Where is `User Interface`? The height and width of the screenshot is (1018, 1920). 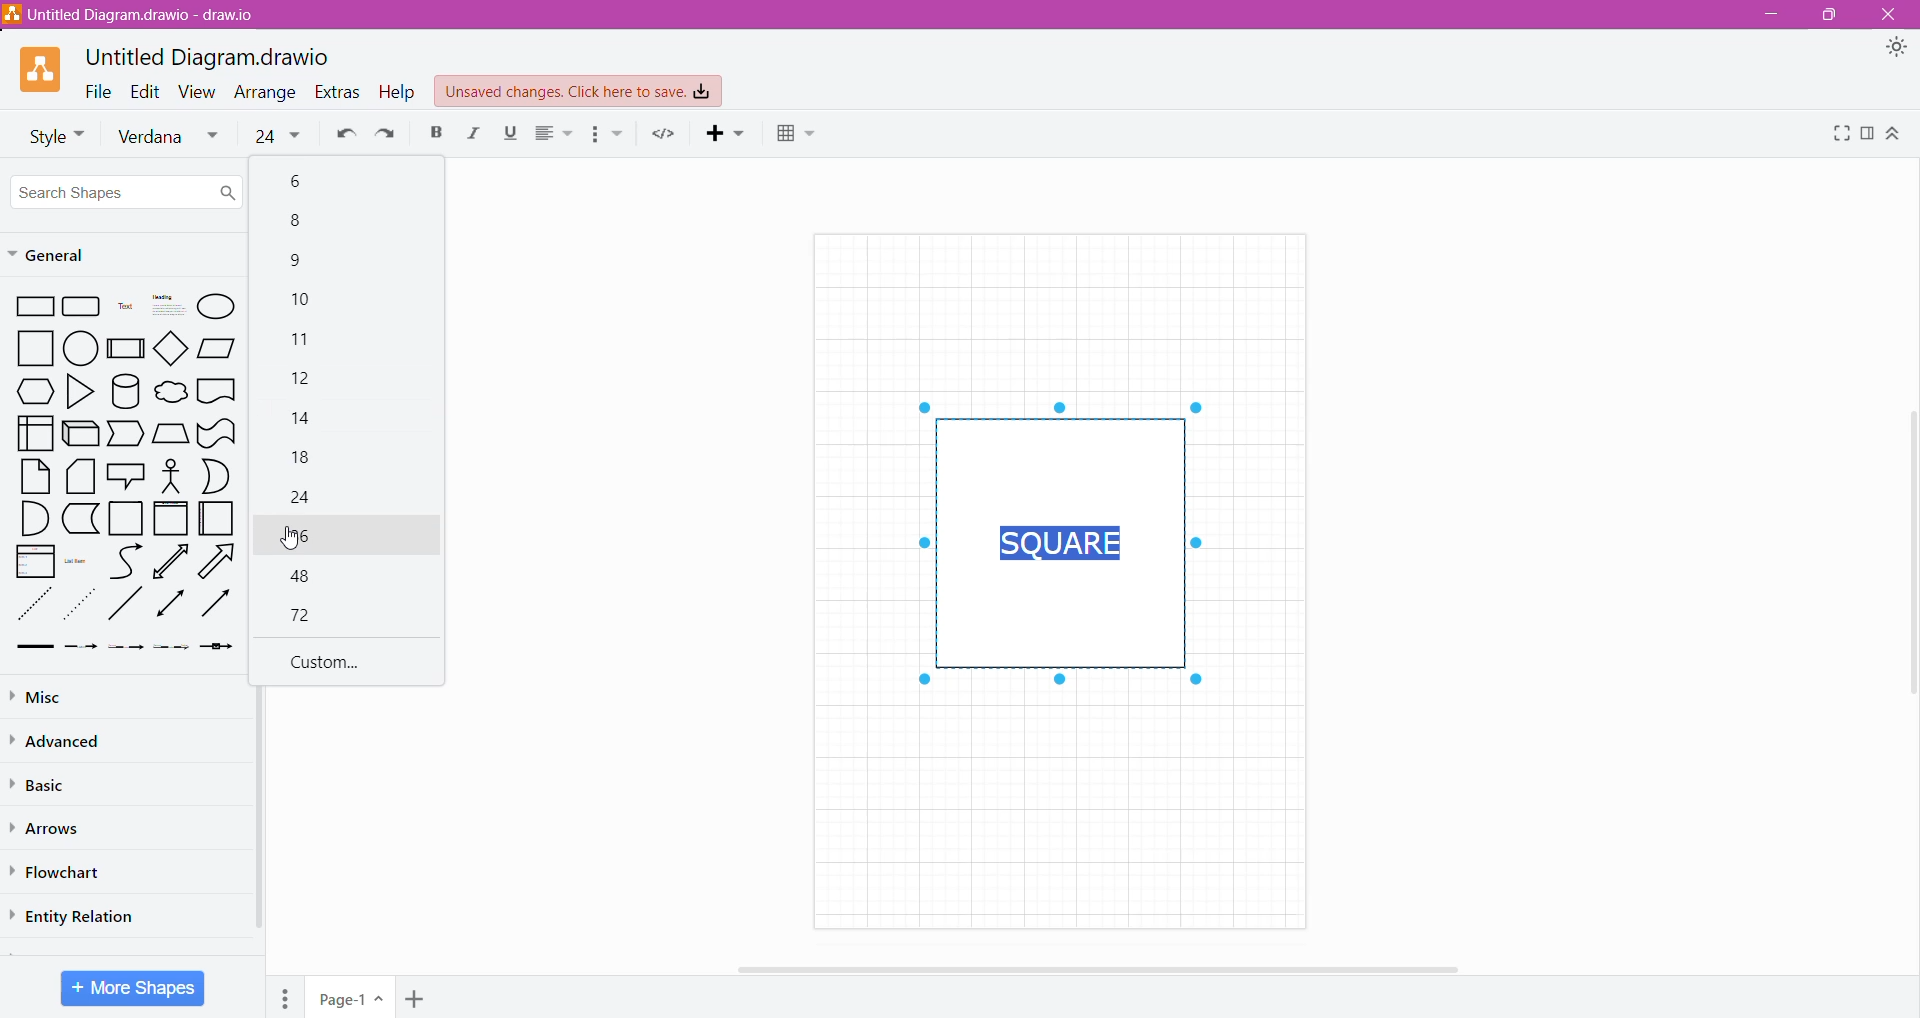
User Interface is located at coordinates (34, 432).